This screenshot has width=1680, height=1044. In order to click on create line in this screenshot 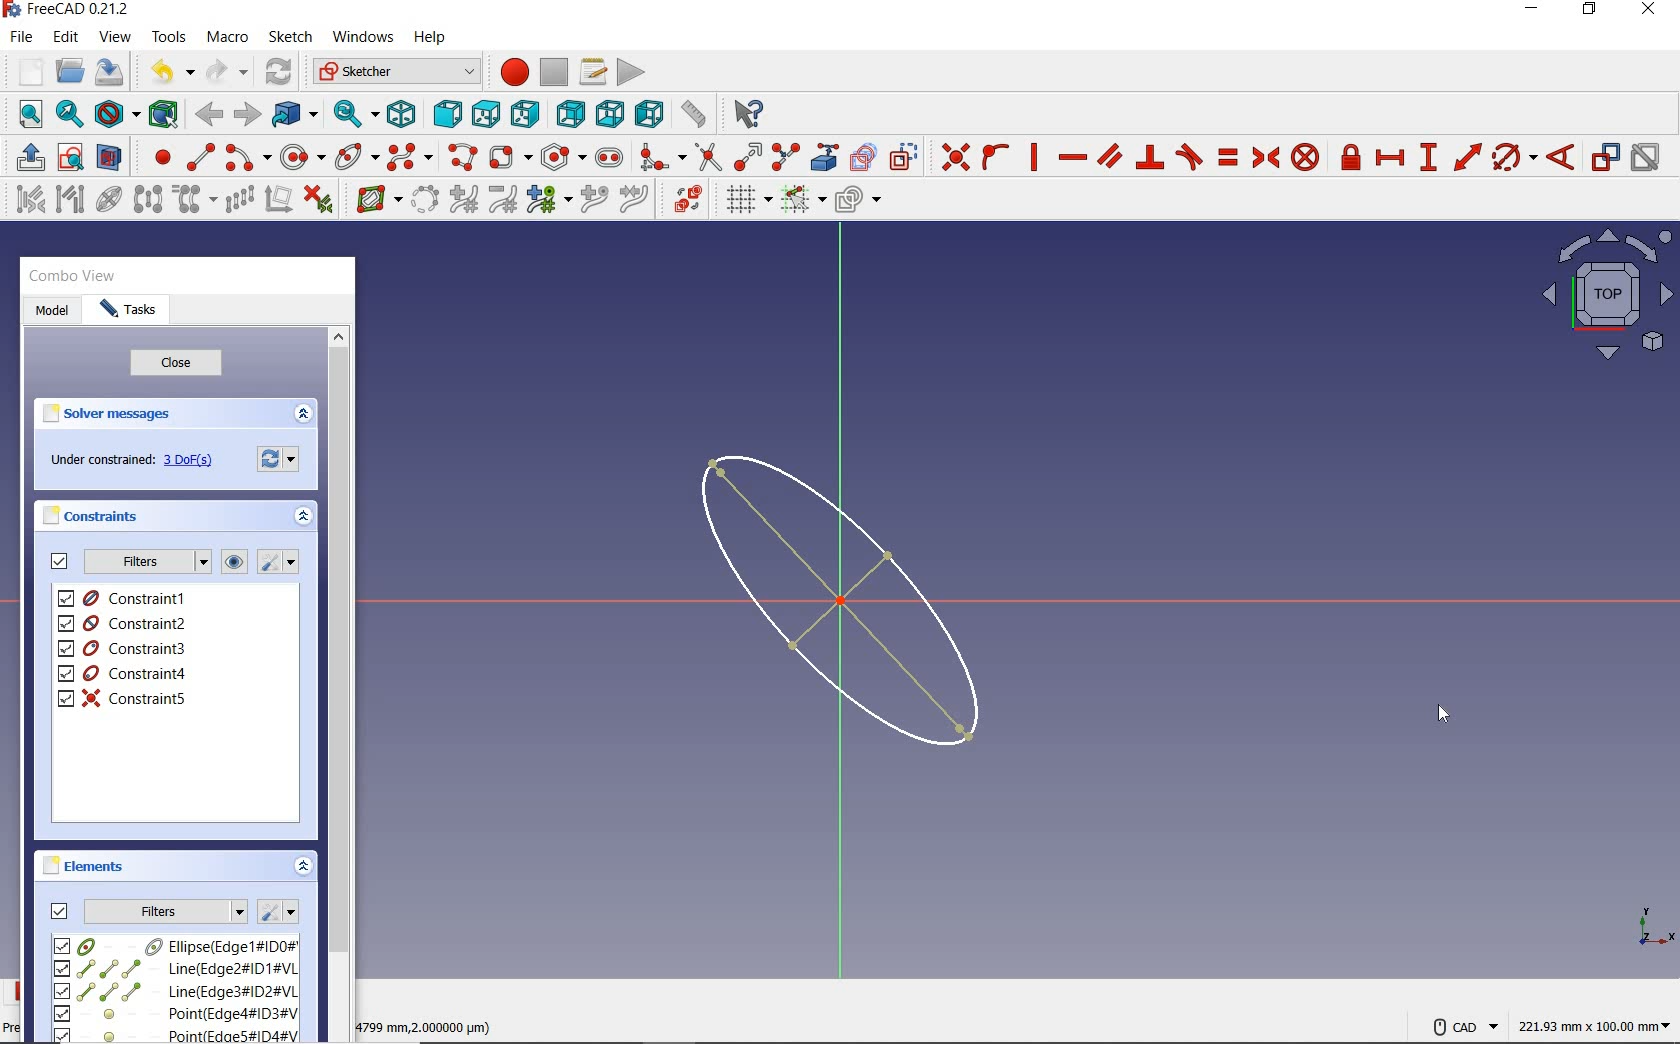, I will do `click(200, 157)`.